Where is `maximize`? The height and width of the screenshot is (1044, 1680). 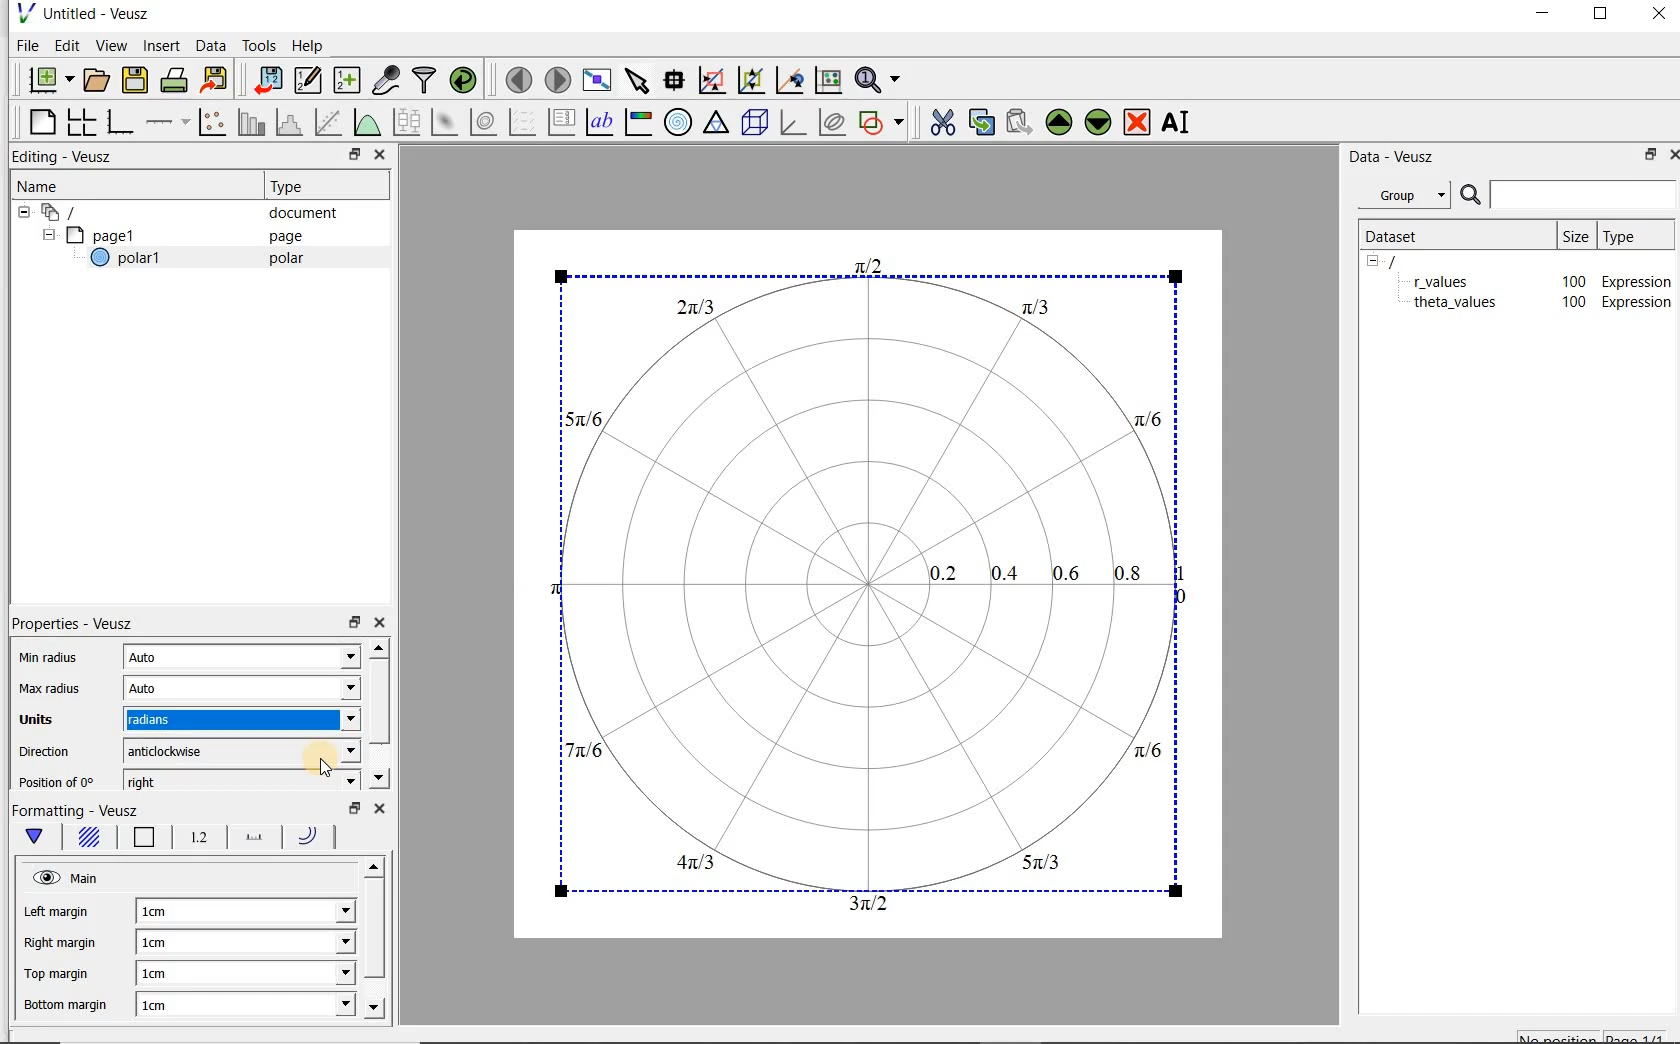 maximize is located at coordinates (1601, 17).